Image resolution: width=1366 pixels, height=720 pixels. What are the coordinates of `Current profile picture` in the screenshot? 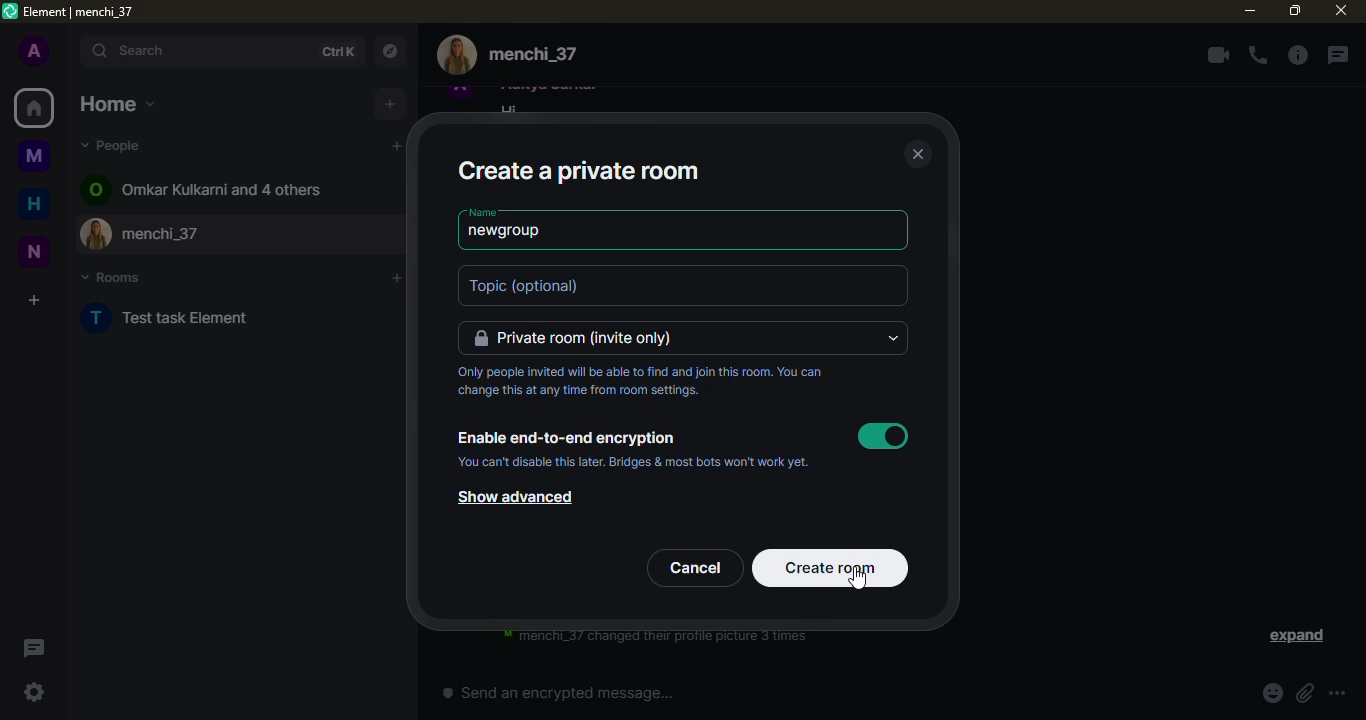 It's located at (457, 55).